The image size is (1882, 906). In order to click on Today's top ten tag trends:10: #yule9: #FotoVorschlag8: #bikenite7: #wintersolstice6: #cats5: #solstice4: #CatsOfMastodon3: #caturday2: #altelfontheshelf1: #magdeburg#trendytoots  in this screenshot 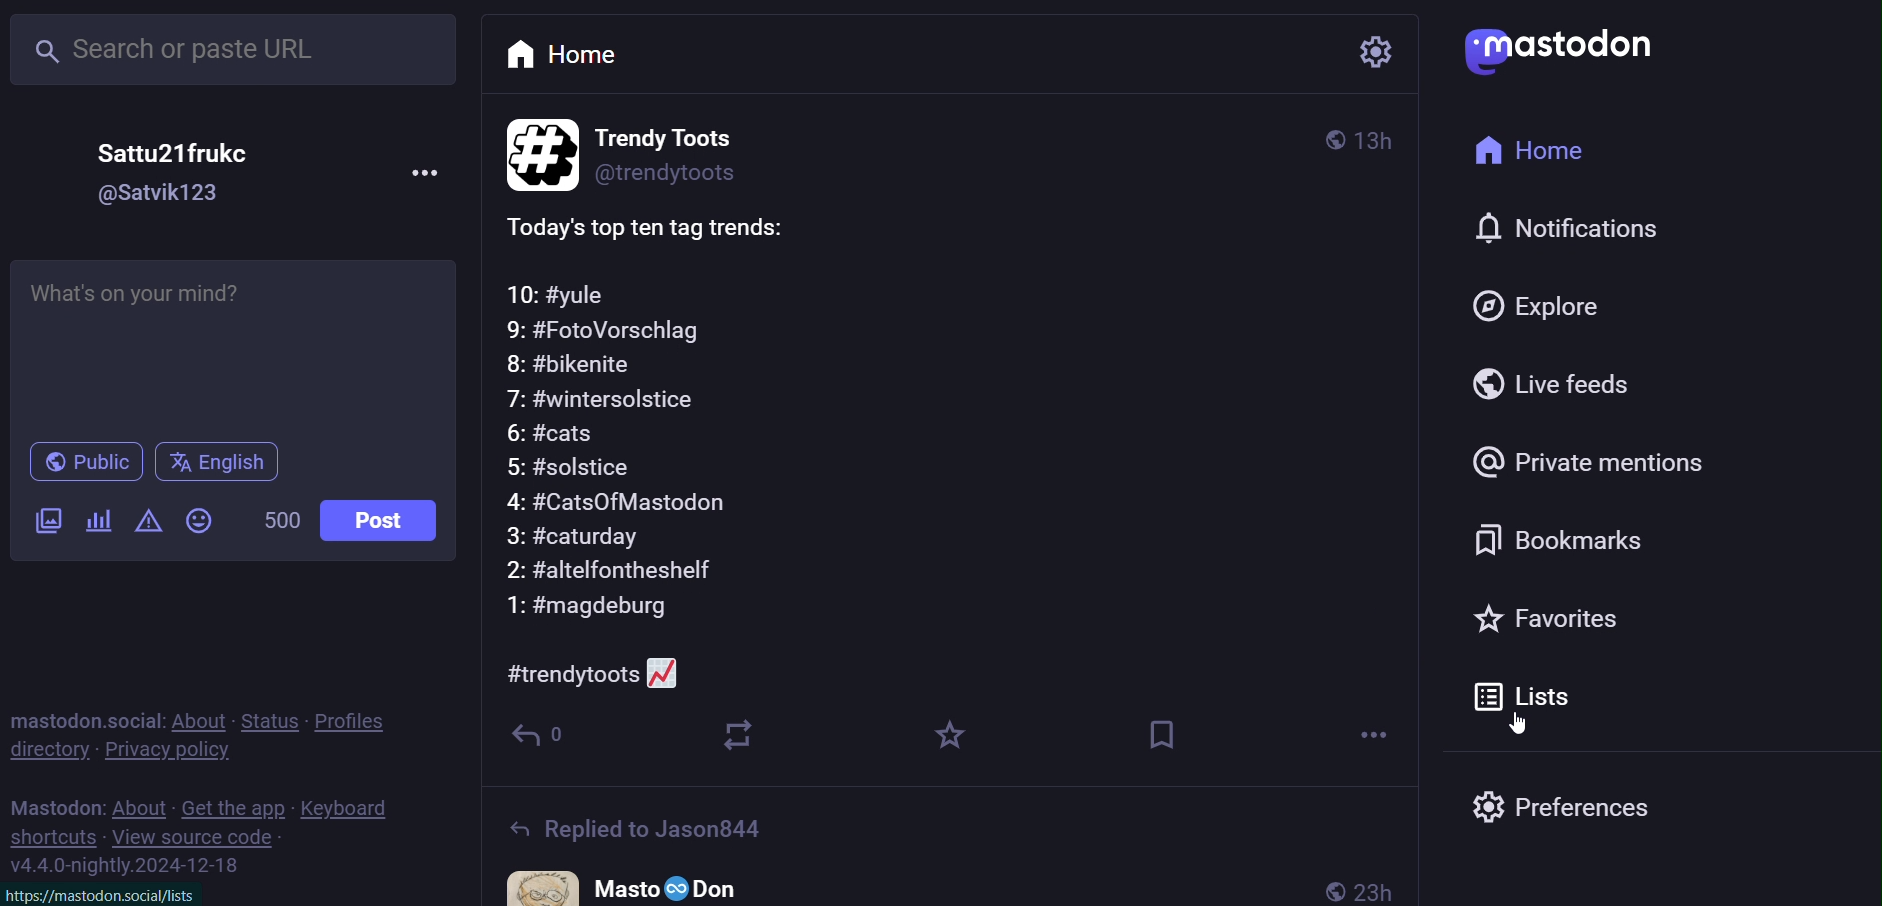, I will do `click(944, 452)`.